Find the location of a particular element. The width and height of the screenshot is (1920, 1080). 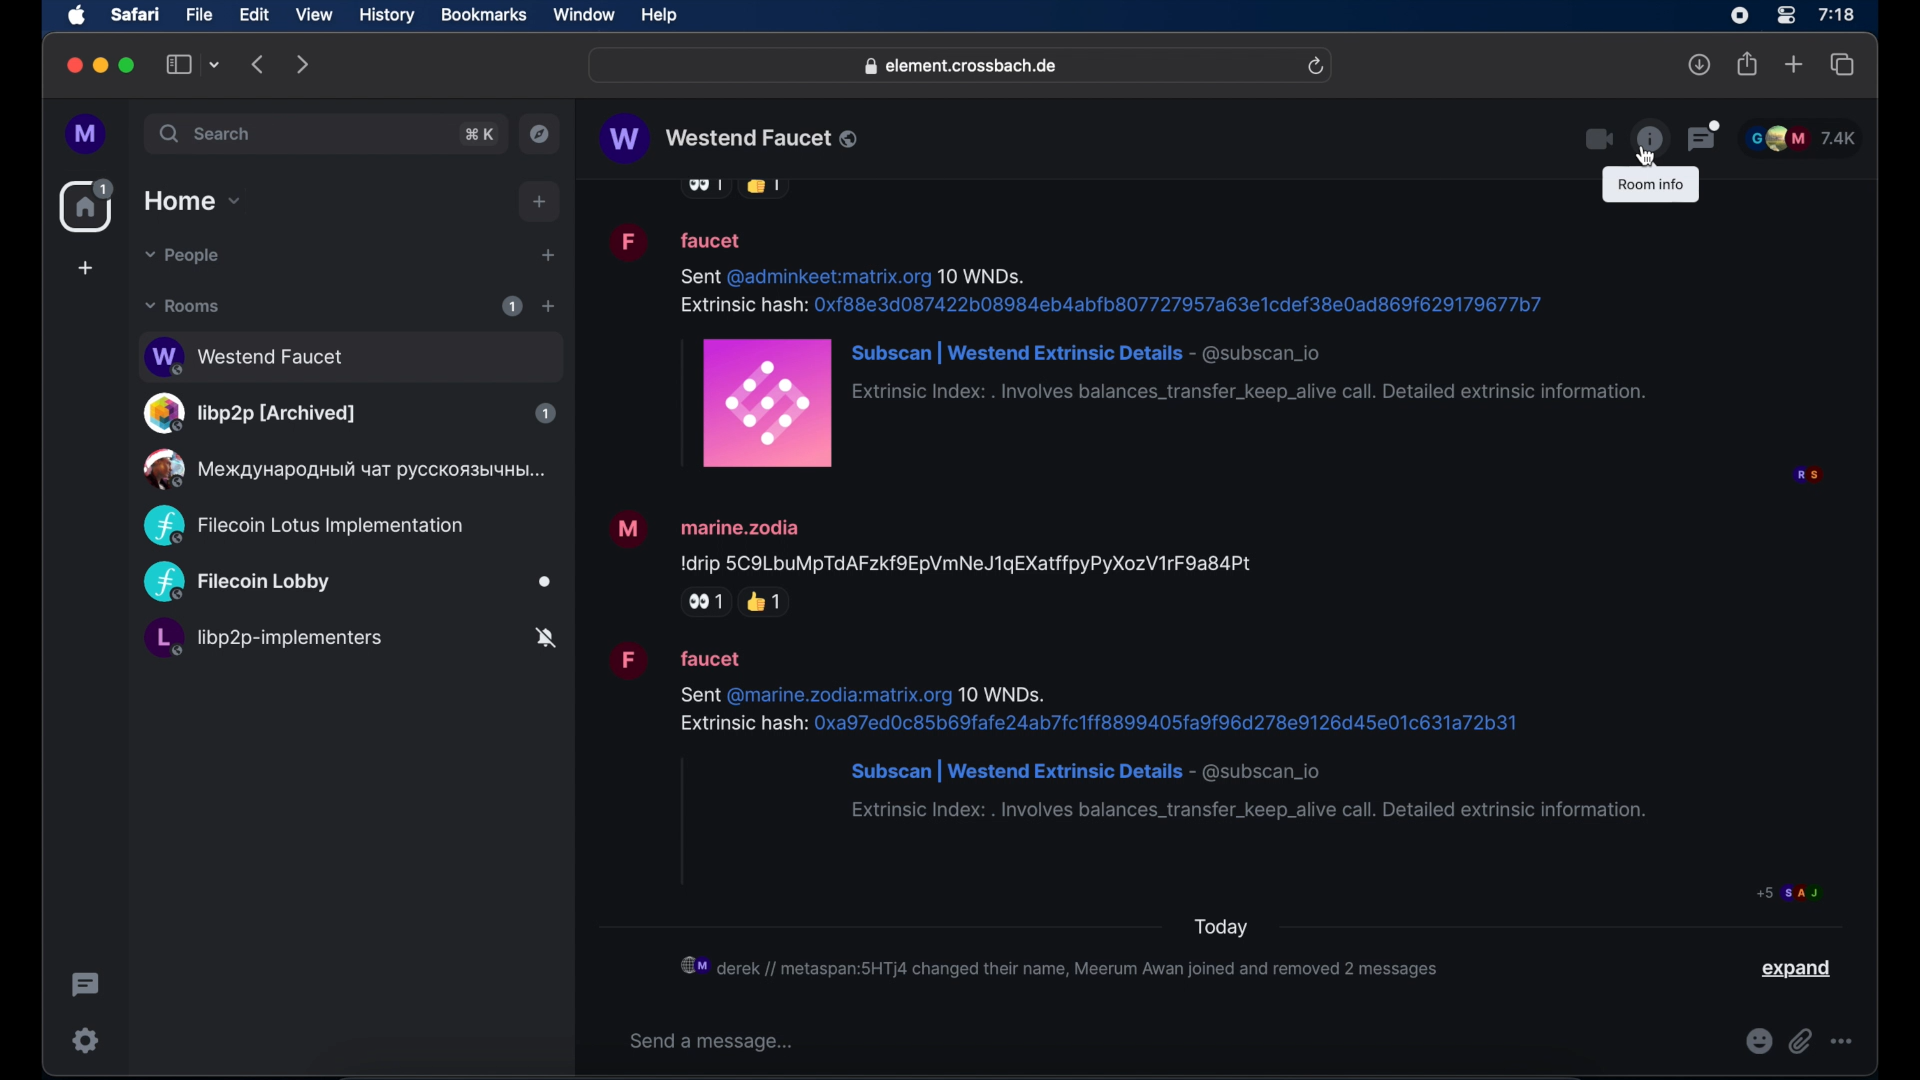

public room is located at coordinates (349, 413).